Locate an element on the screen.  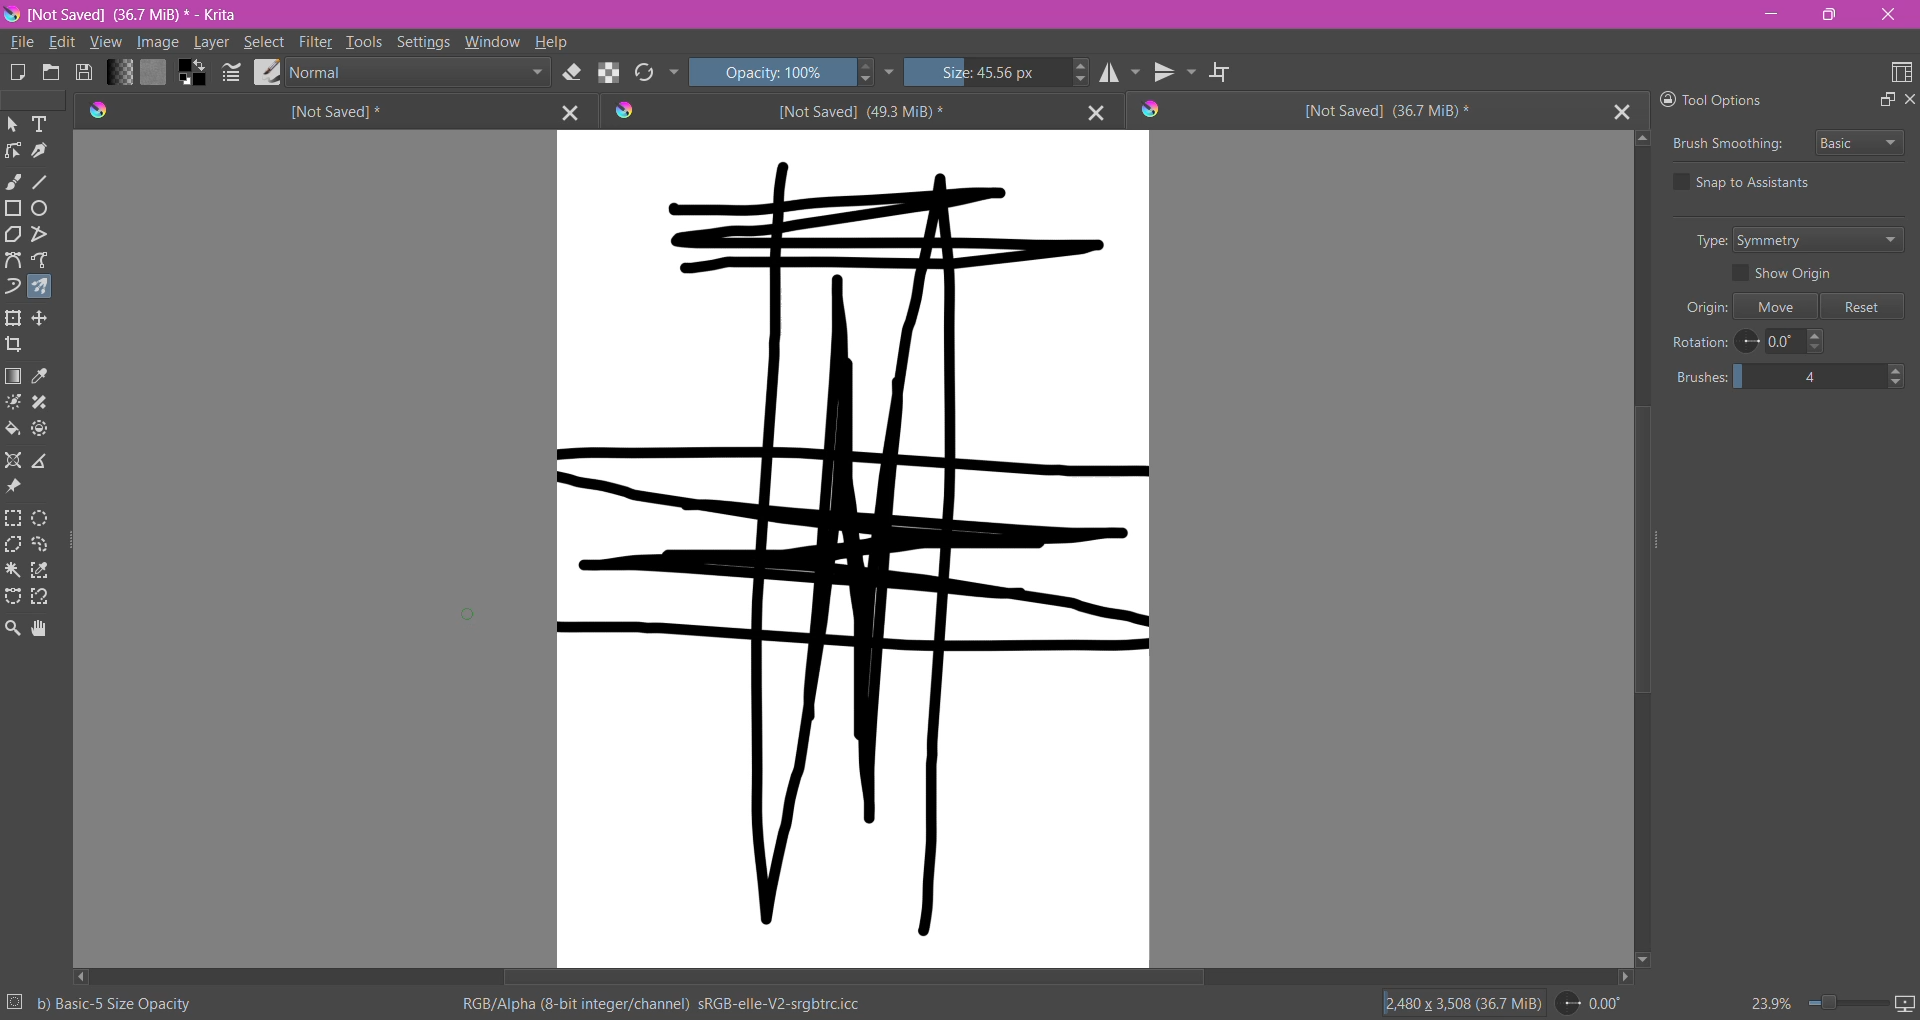
Close Tab is located at coordinates (566, 111).